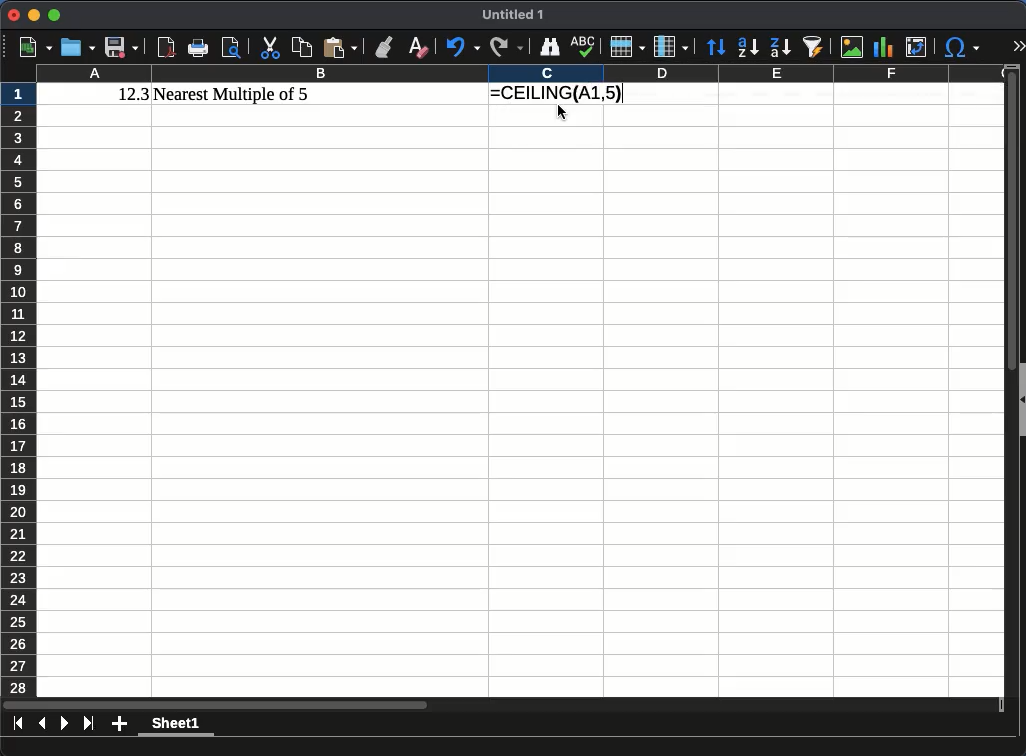 This screenshot has width=1026, height=756. Describe the element at coordinates (1020, 400) in the screenshot. I see `collapse` at that location.